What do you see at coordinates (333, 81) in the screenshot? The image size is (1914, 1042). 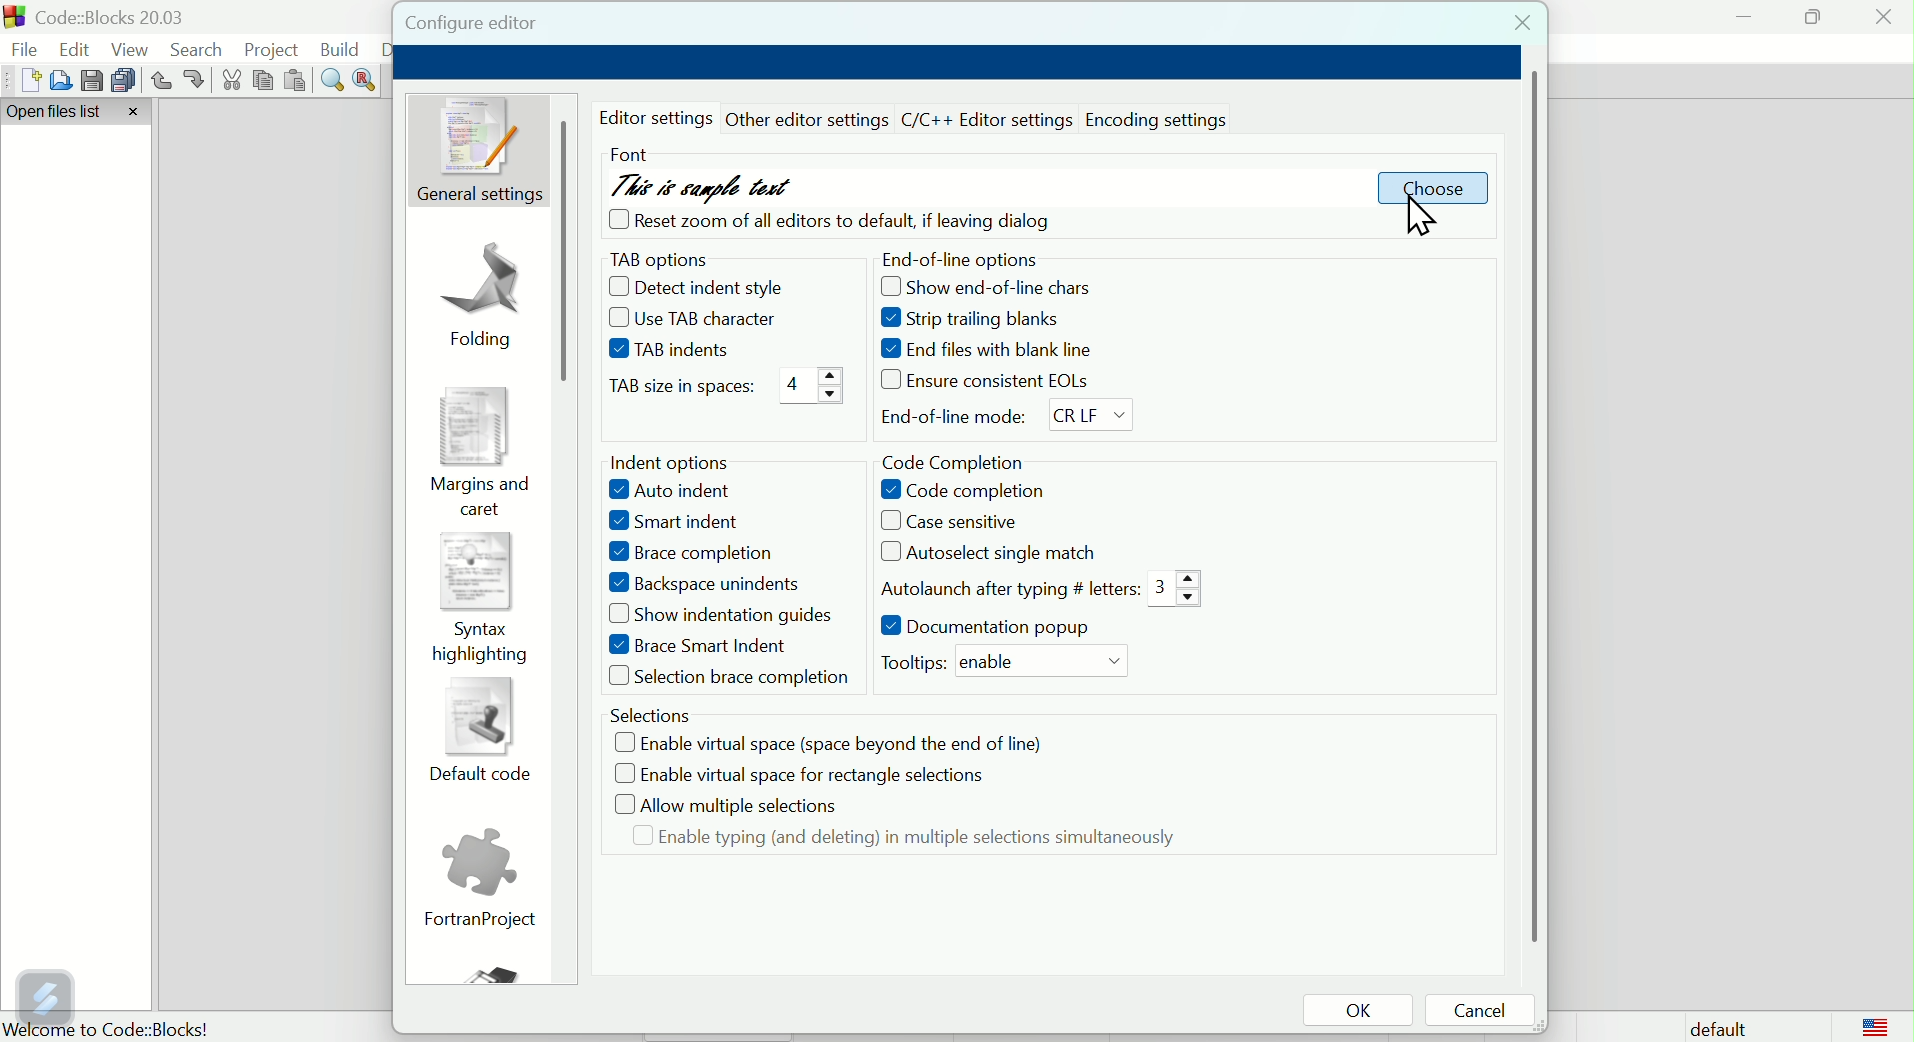 I see `Find` at bounding box center [333, 81].